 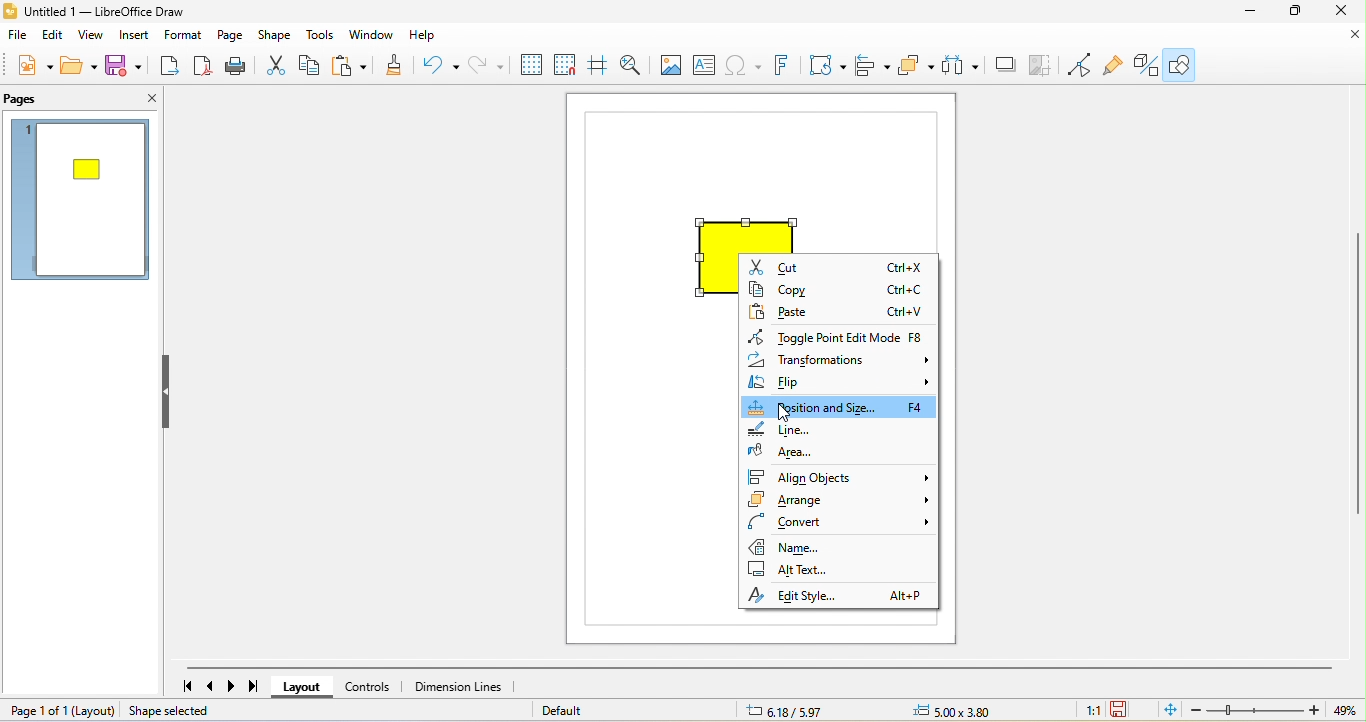 I want to click on line, so click(x=816, y=431).